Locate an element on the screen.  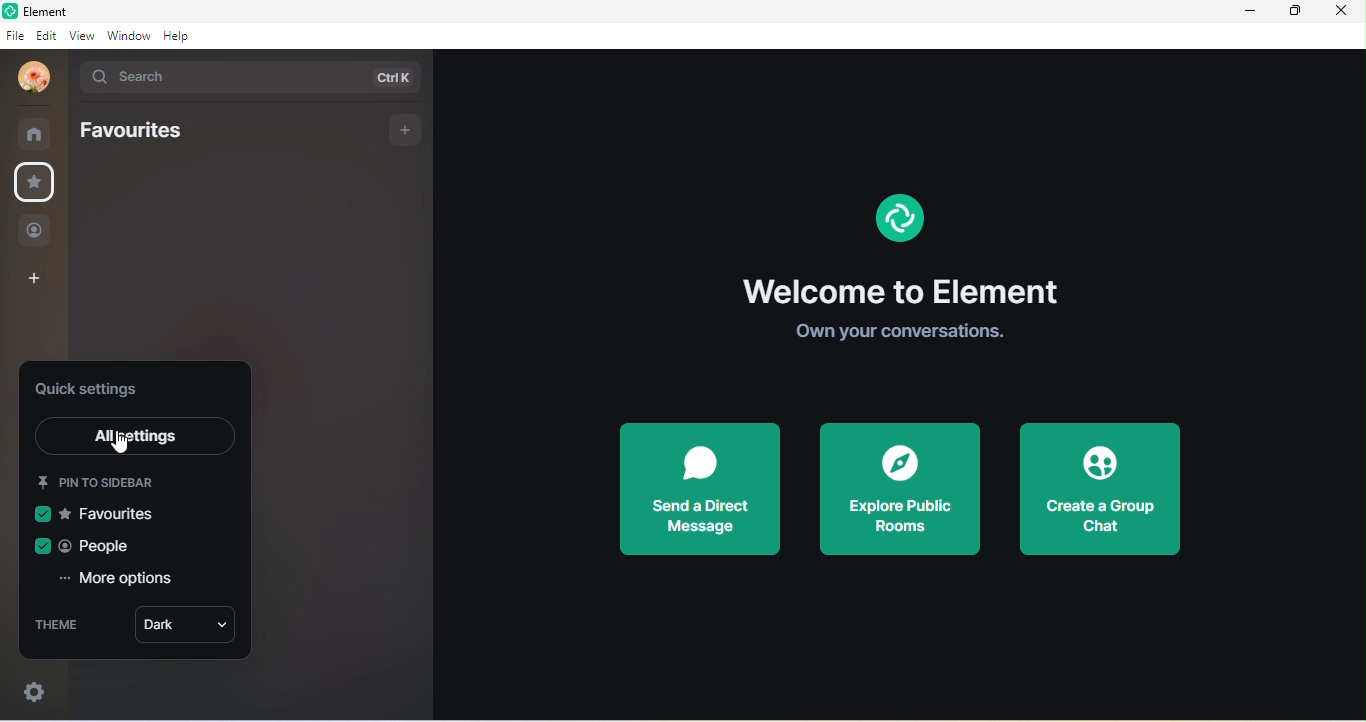
minimize is located at coordinates (1255, 12).